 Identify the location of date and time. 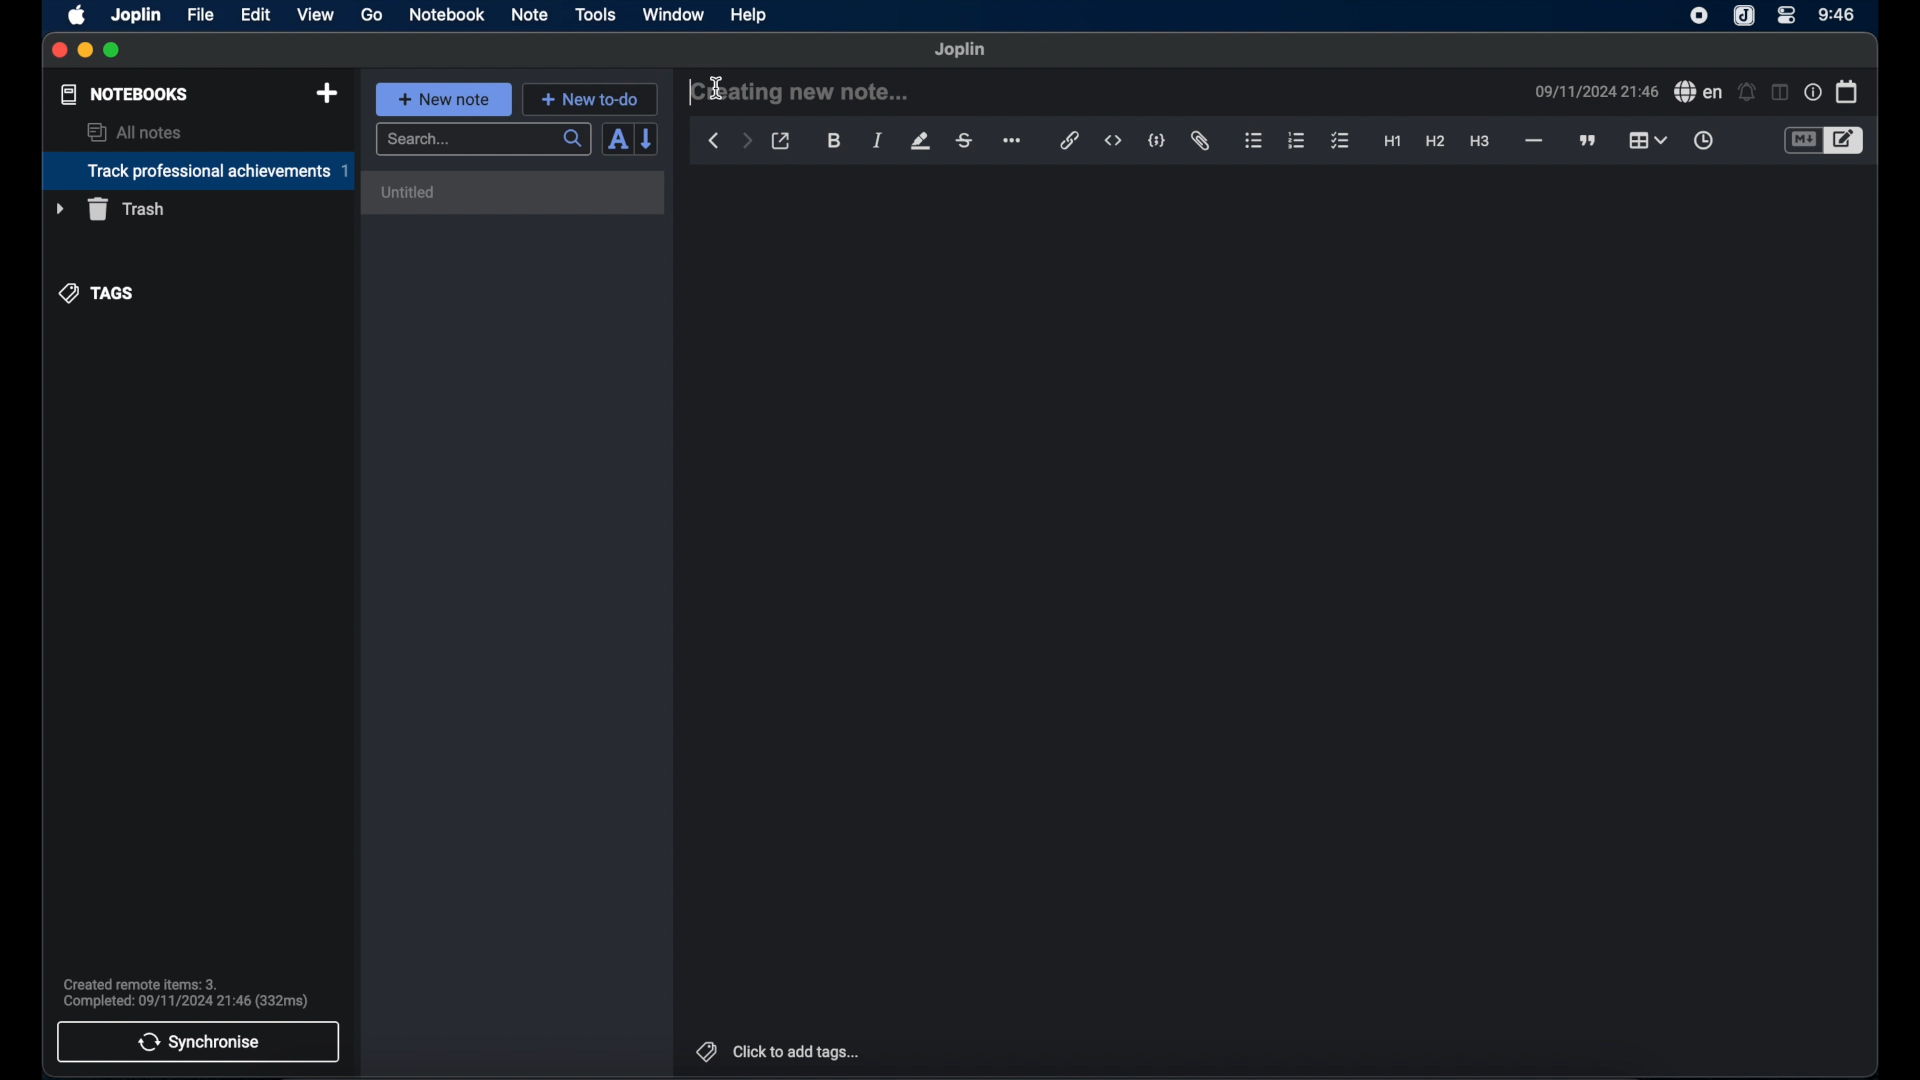
(1595, 91).